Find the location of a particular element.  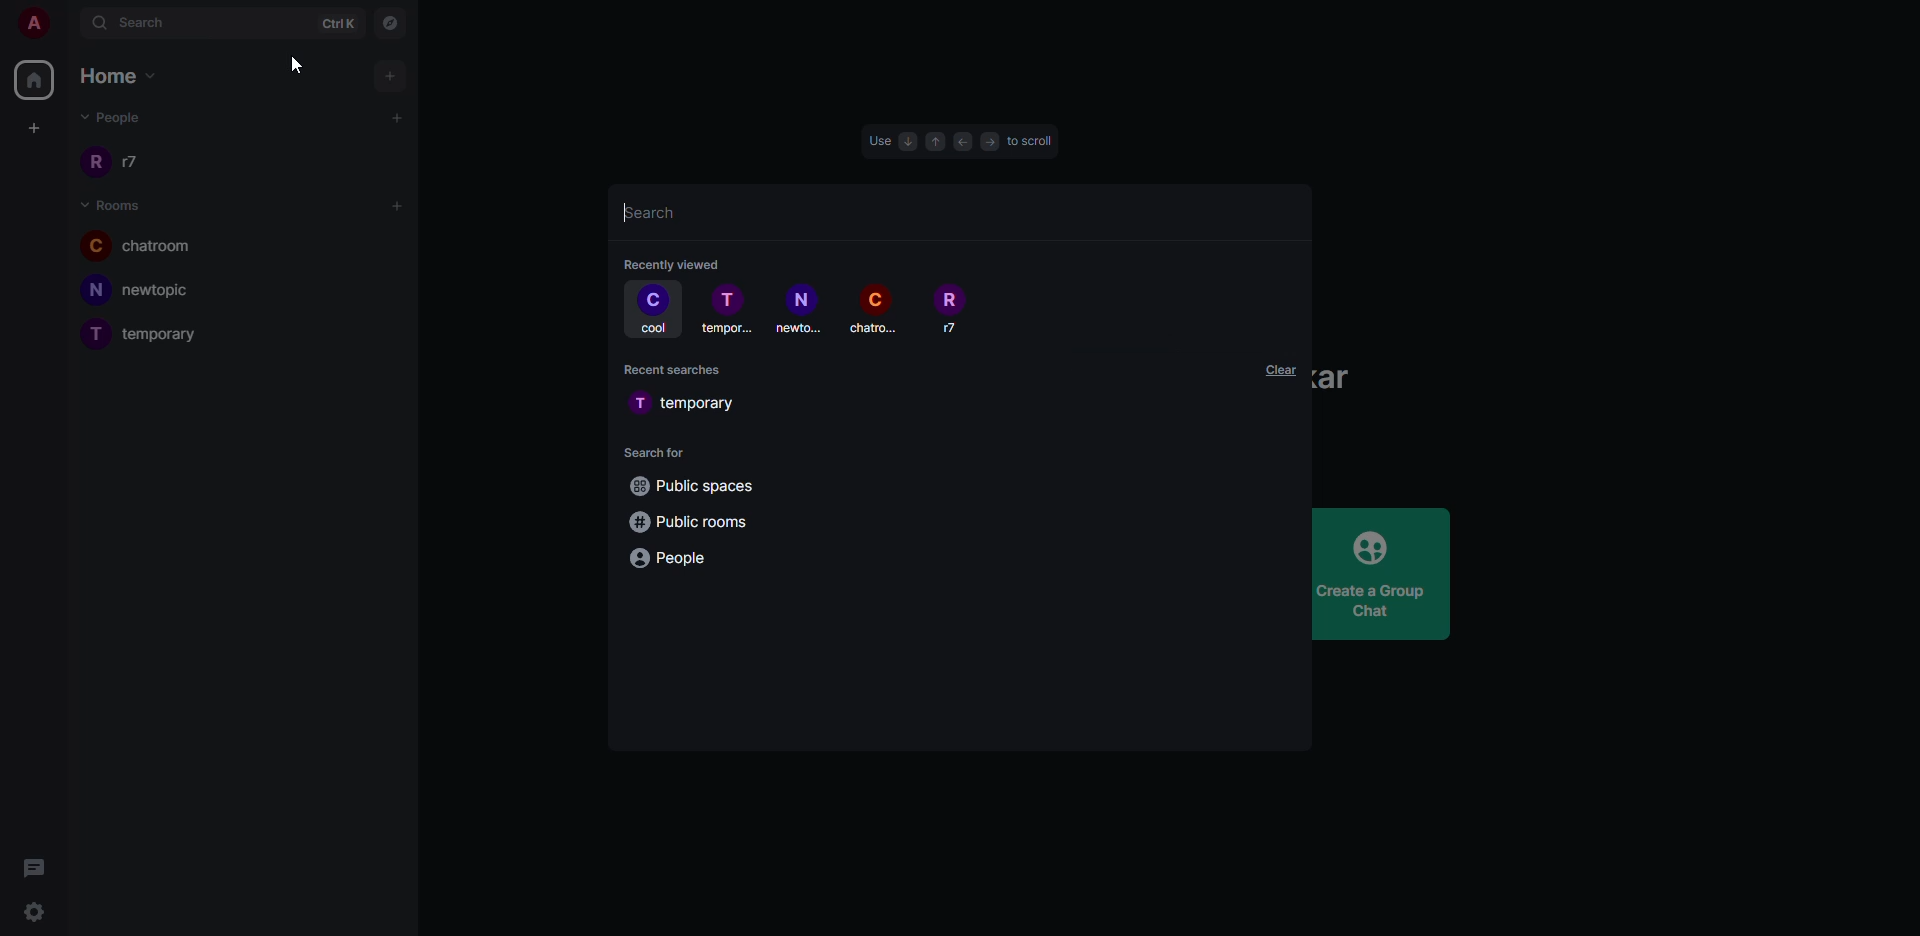

cursor is located at coordinates (298, 65).